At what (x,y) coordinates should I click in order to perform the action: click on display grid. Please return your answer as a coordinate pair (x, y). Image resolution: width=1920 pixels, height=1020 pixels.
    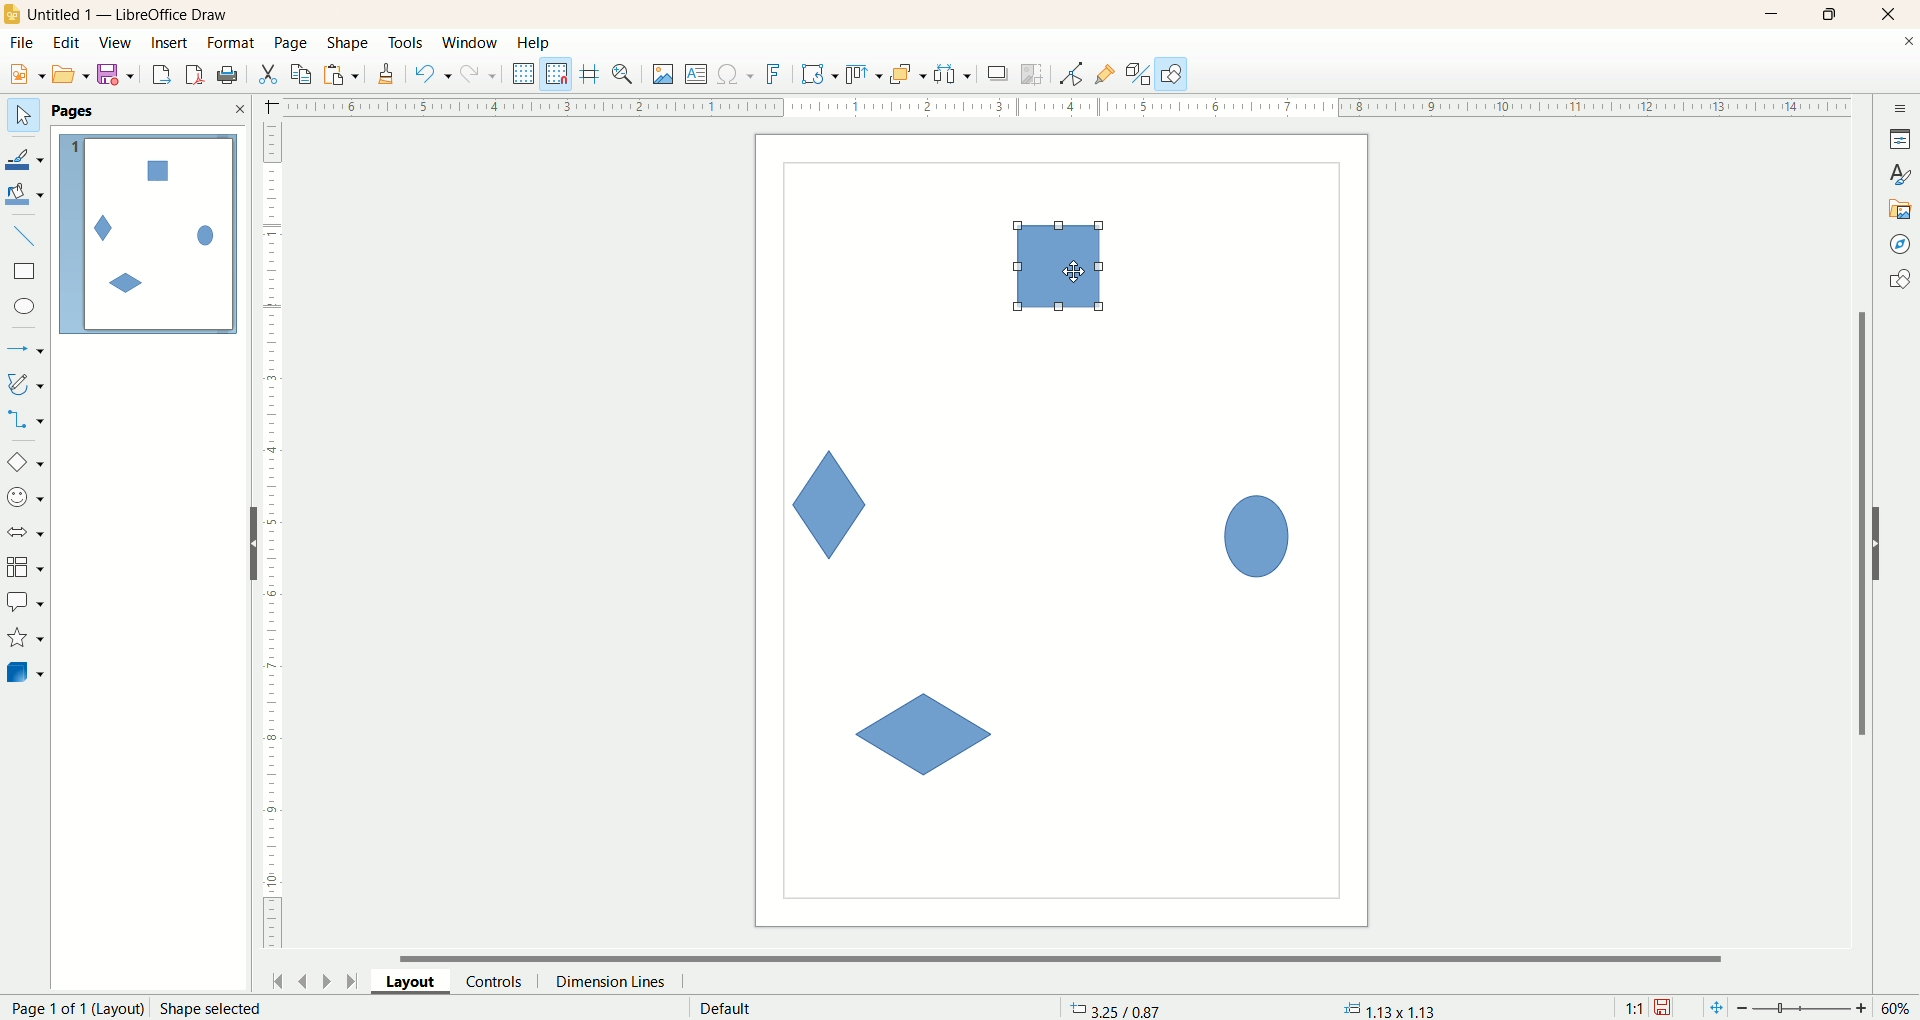
    Looking at the image, I should click on (525, 72).